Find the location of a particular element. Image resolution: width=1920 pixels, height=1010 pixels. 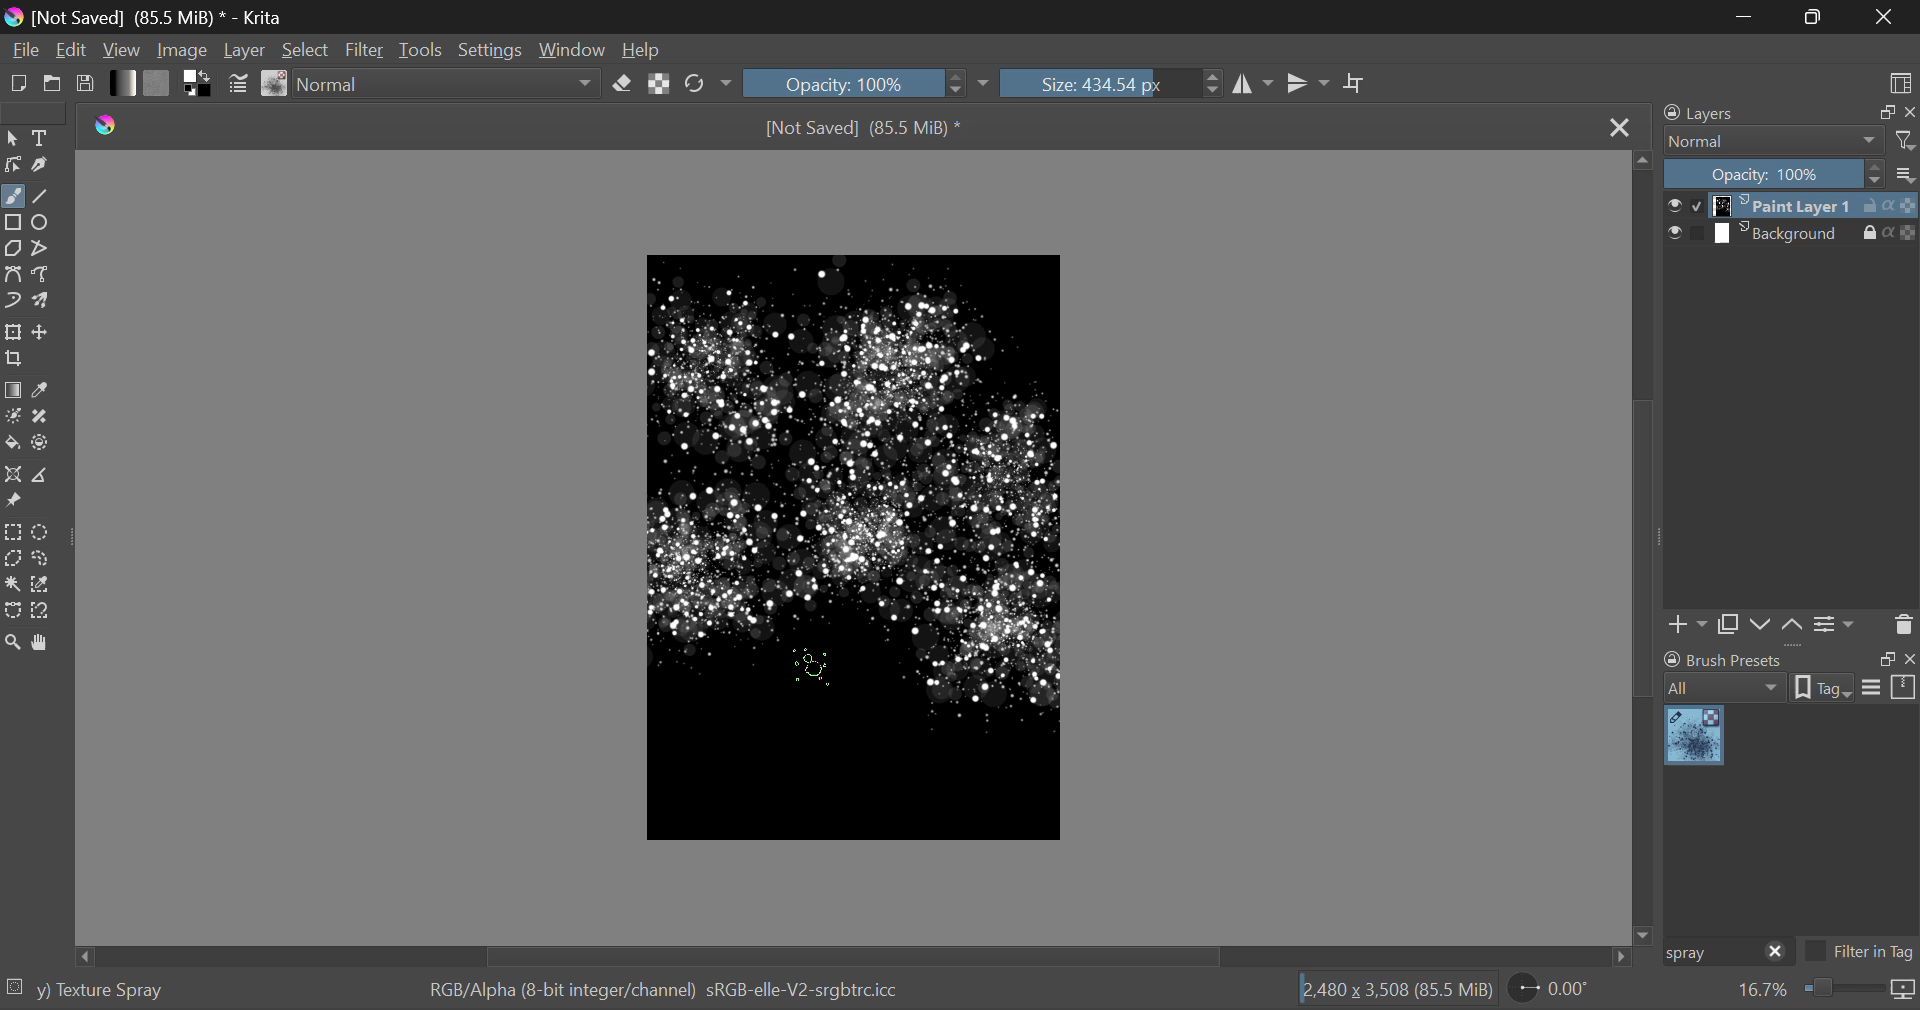

Add Layer is located at coordinates (1687, 627).